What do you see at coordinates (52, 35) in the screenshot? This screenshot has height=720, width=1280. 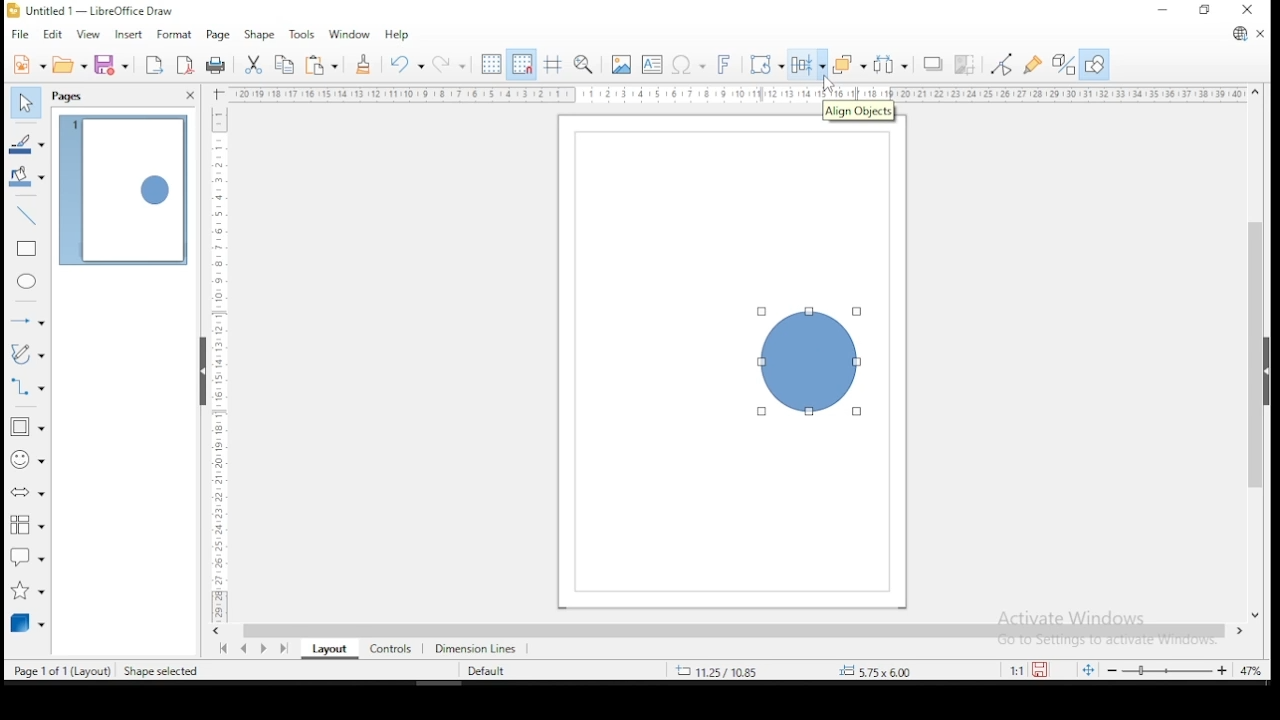 I see `edit` at bounding box center [52, 35].